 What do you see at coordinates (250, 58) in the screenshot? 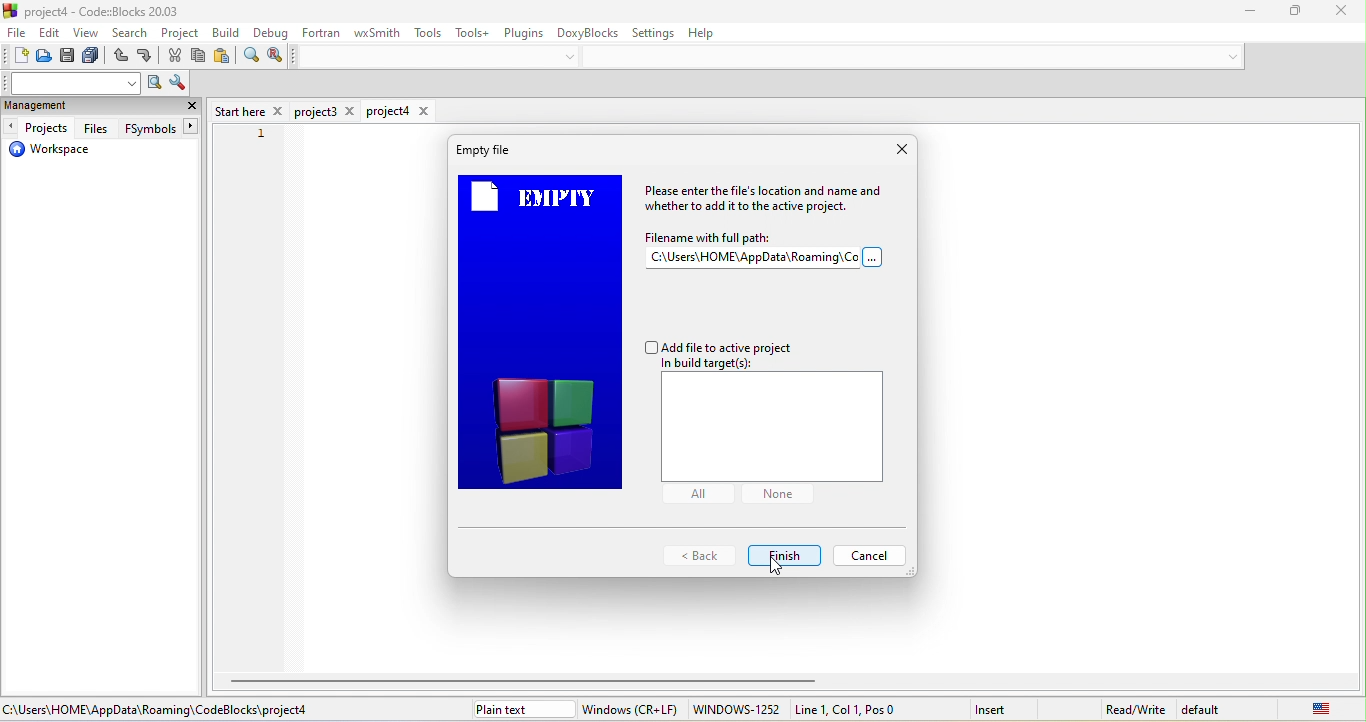
I see `find` at bounding box center [250, 58].